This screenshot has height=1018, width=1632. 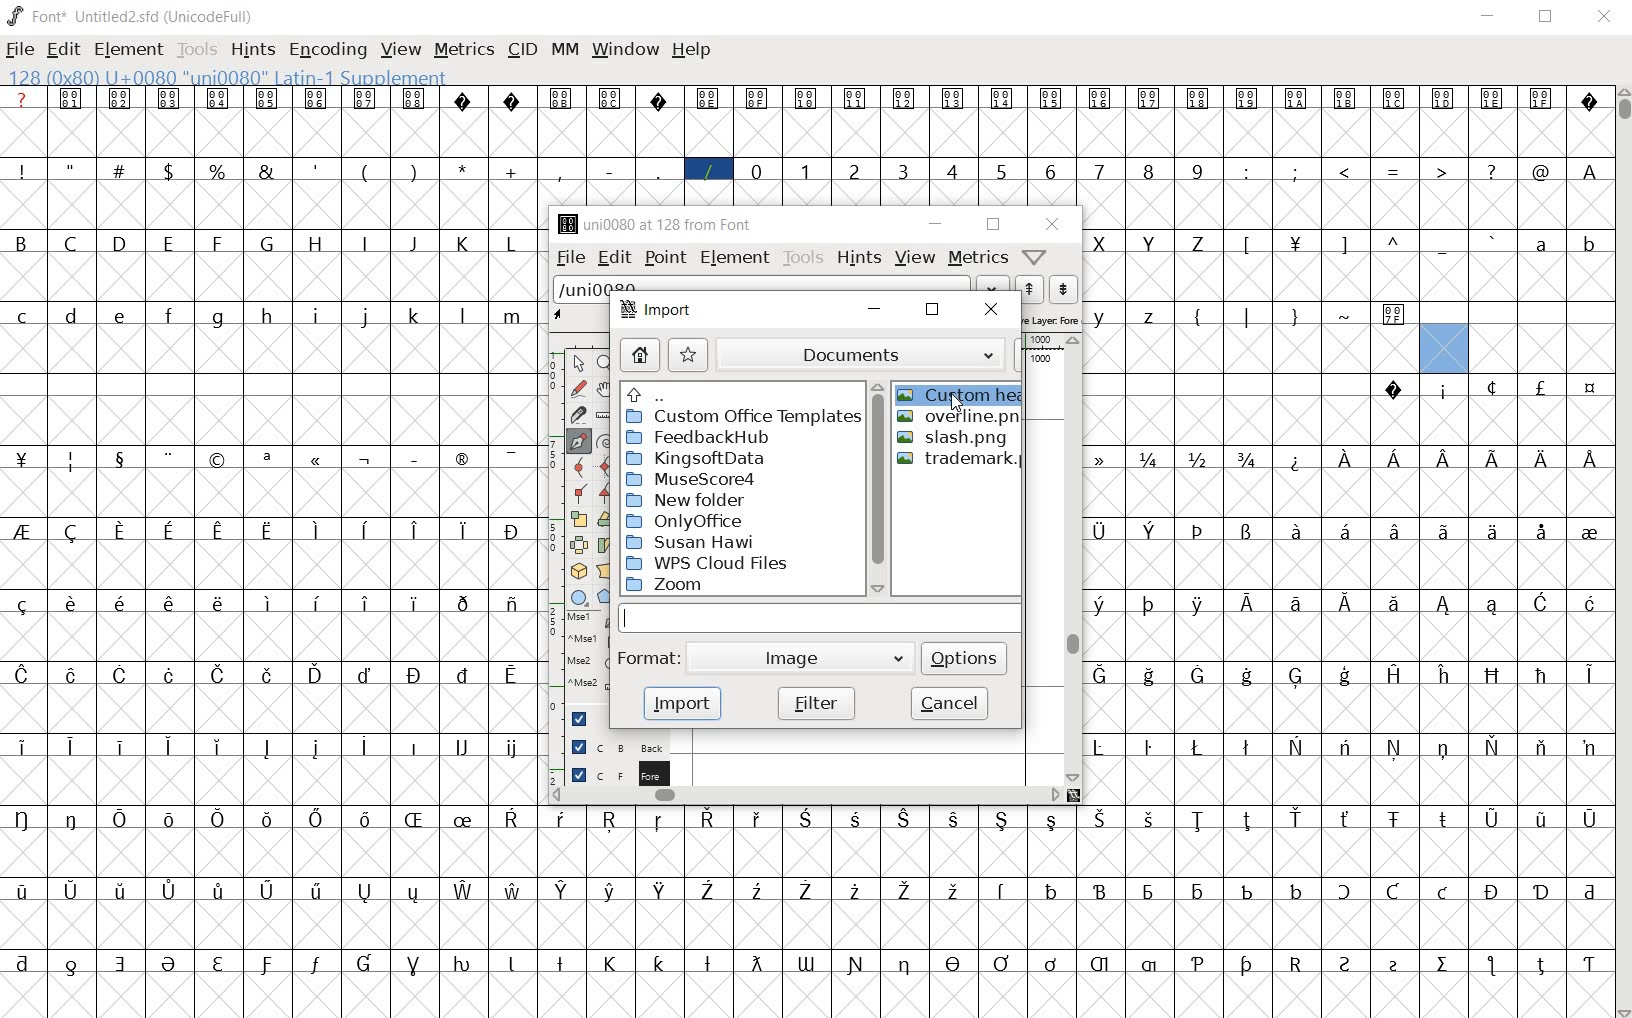 What do you see at coordinates (905, 892) in the screenshot?
I see `glyph` at bounding box center [905, 892].